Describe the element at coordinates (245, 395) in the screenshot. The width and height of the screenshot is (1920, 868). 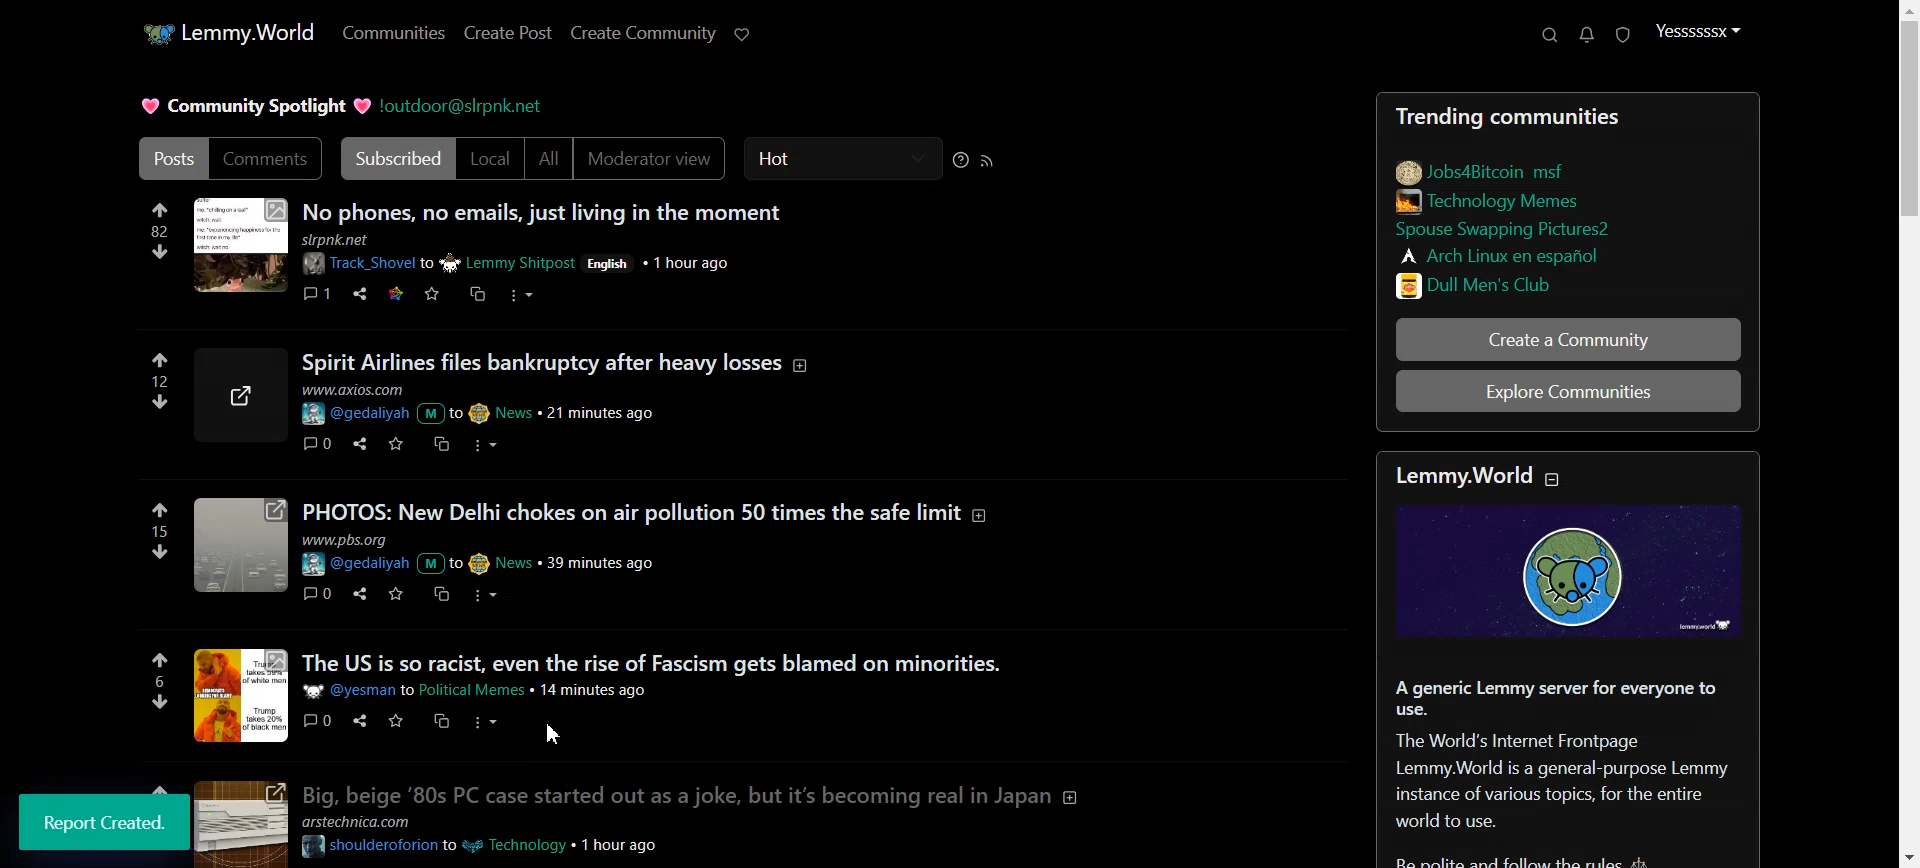
I see `image` at that location.